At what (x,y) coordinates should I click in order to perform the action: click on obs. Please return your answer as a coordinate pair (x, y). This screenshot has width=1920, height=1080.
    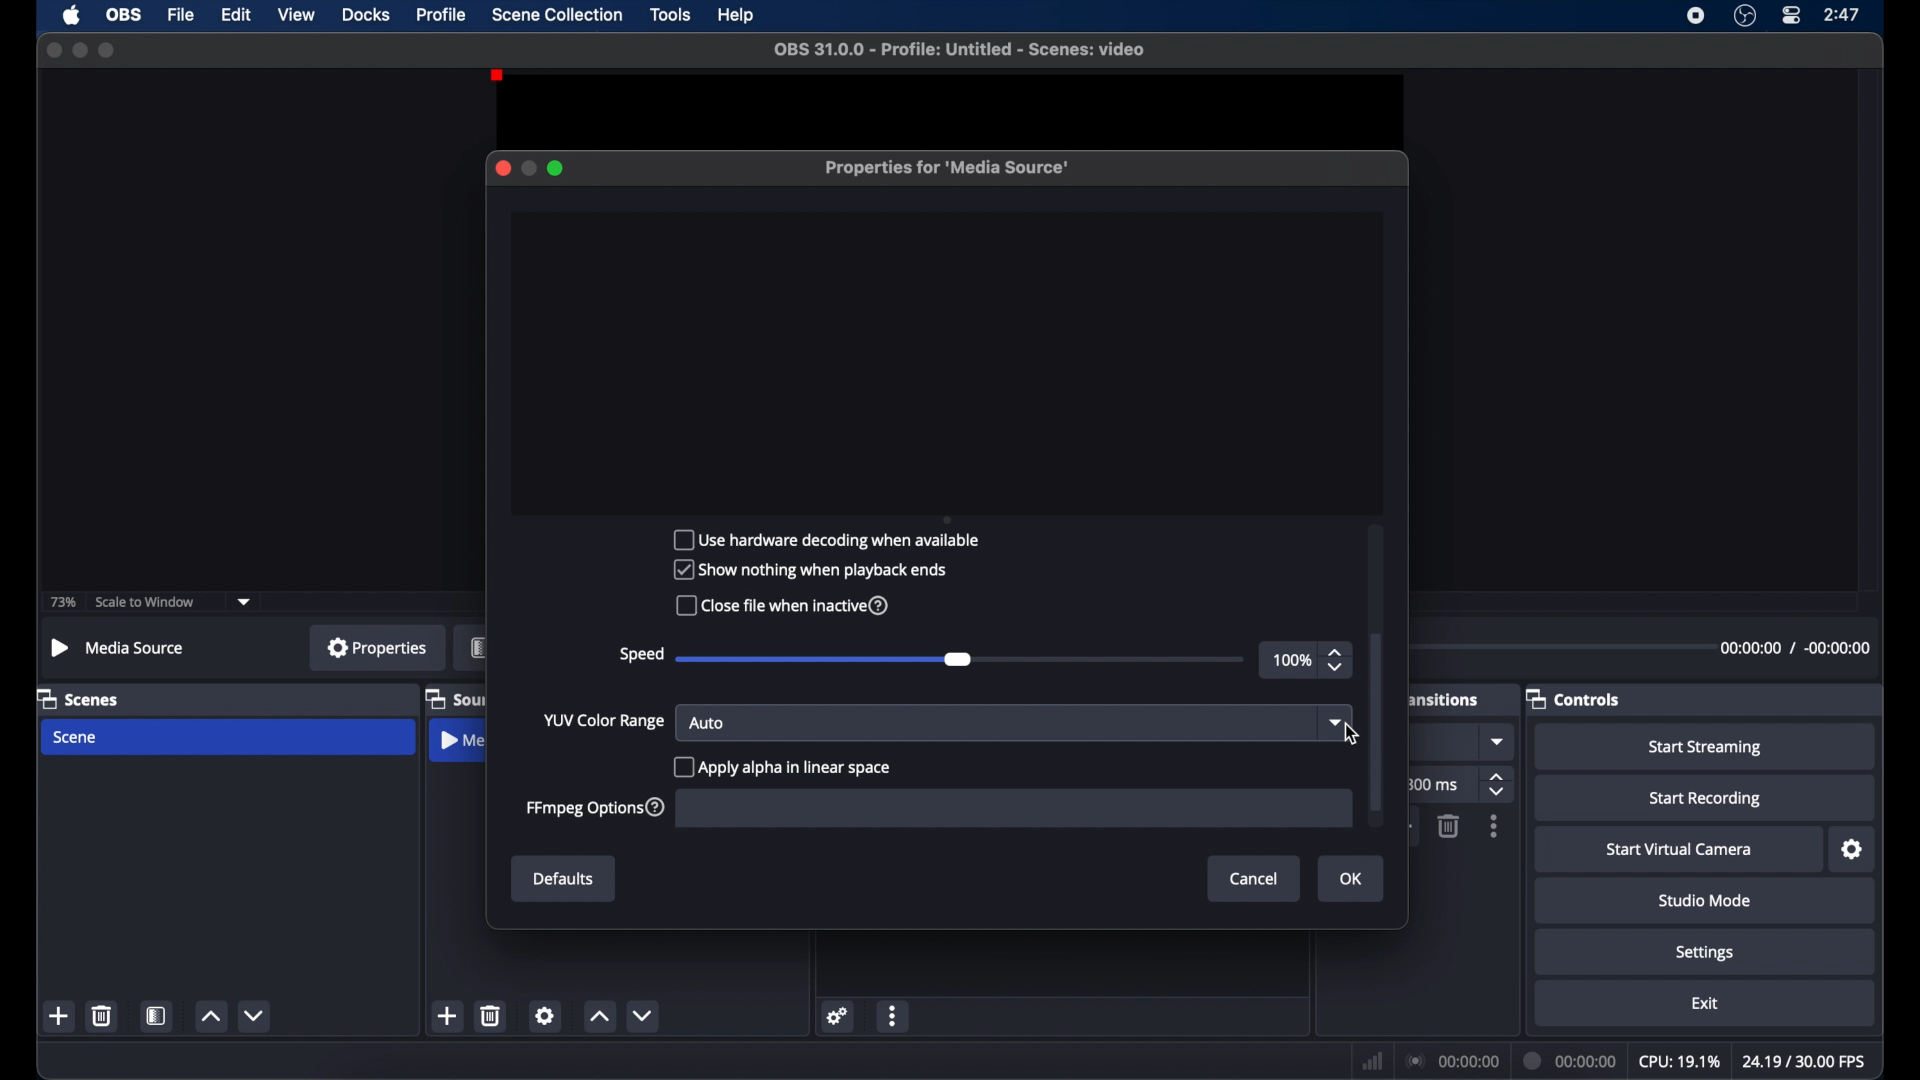
    Looking at the image, I should click on (124, 15).